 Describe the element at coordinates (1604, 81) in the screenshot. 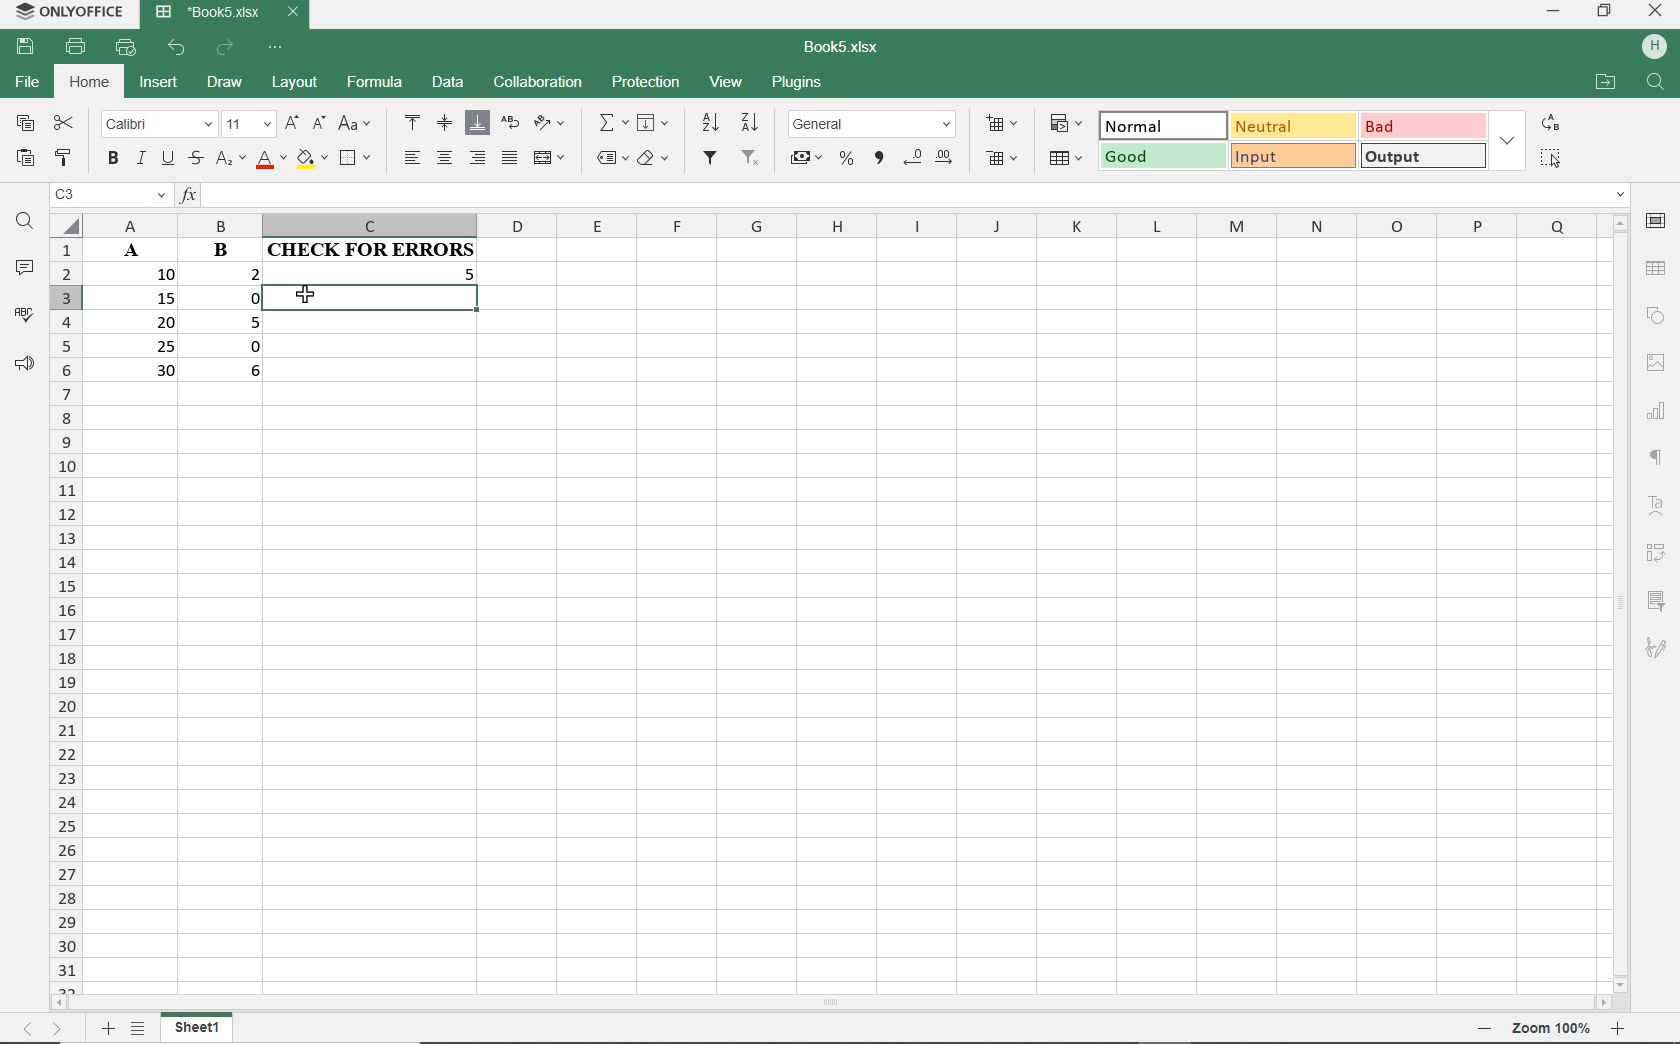

I see `OPEN FILE LOCATION` at that location.